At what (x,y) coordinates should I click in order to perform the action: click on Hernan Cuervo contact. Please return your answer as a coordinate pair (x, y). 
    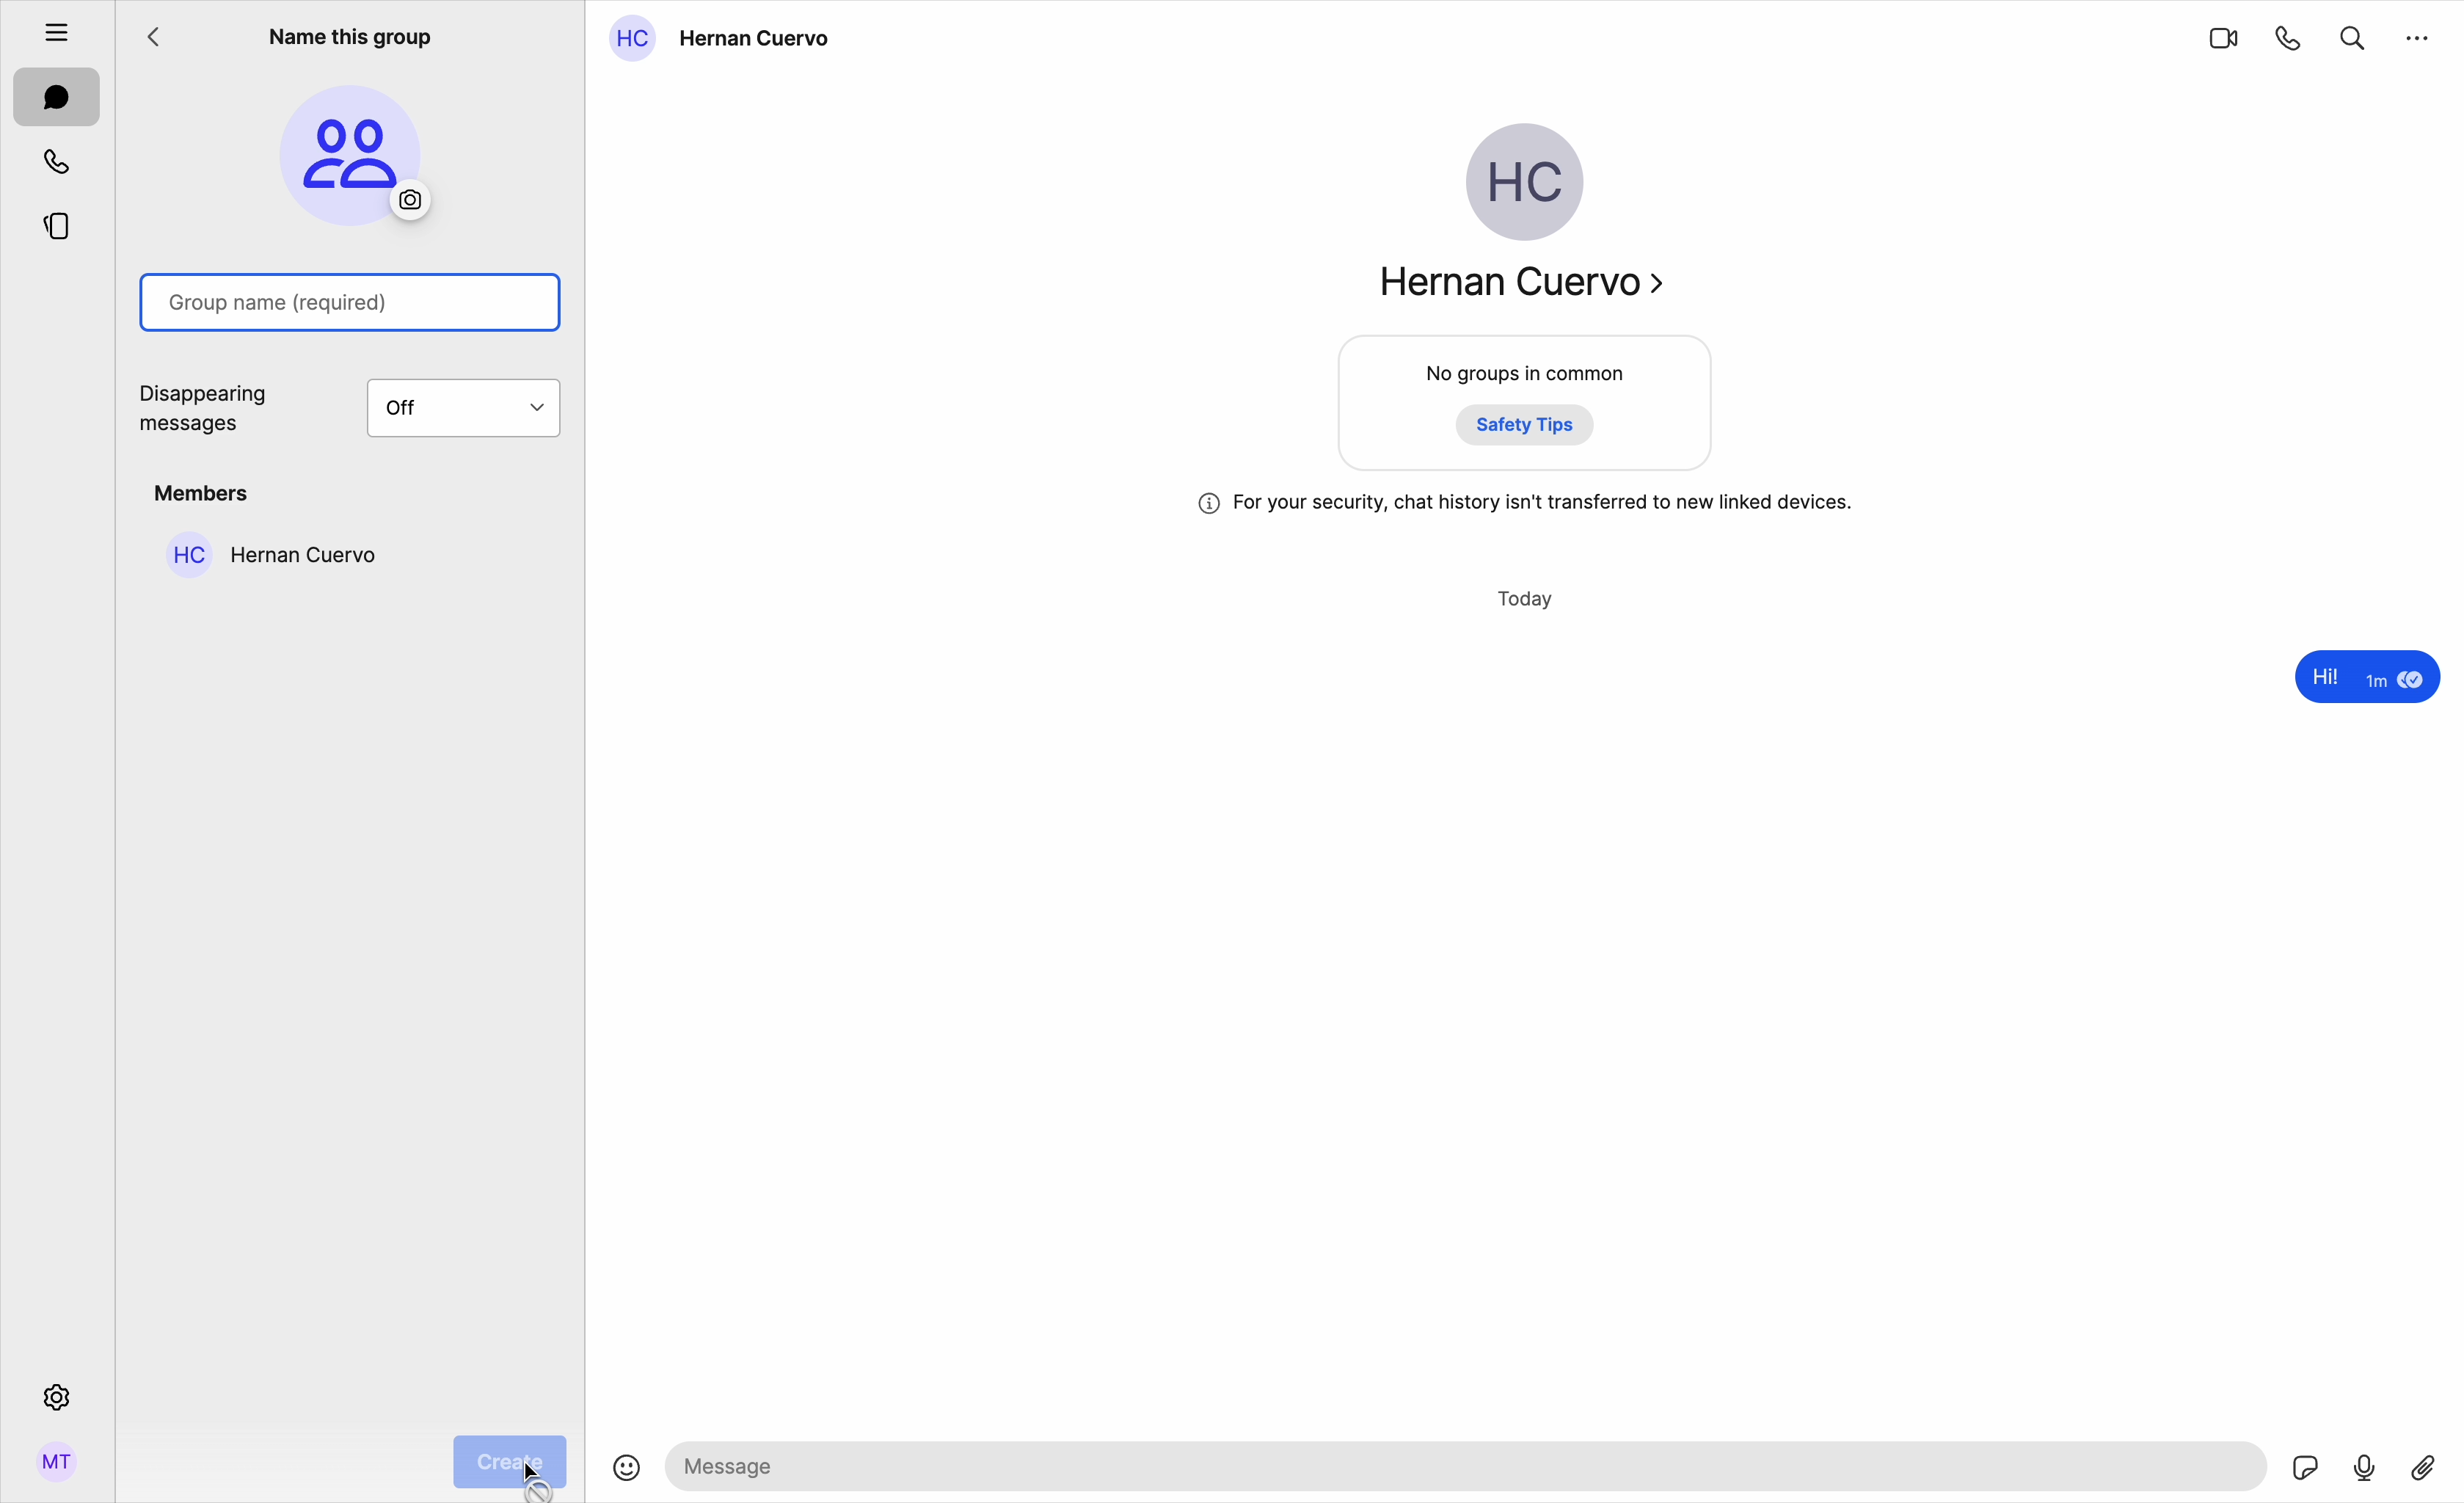
    Looking at the image, I should click on (728, 39).